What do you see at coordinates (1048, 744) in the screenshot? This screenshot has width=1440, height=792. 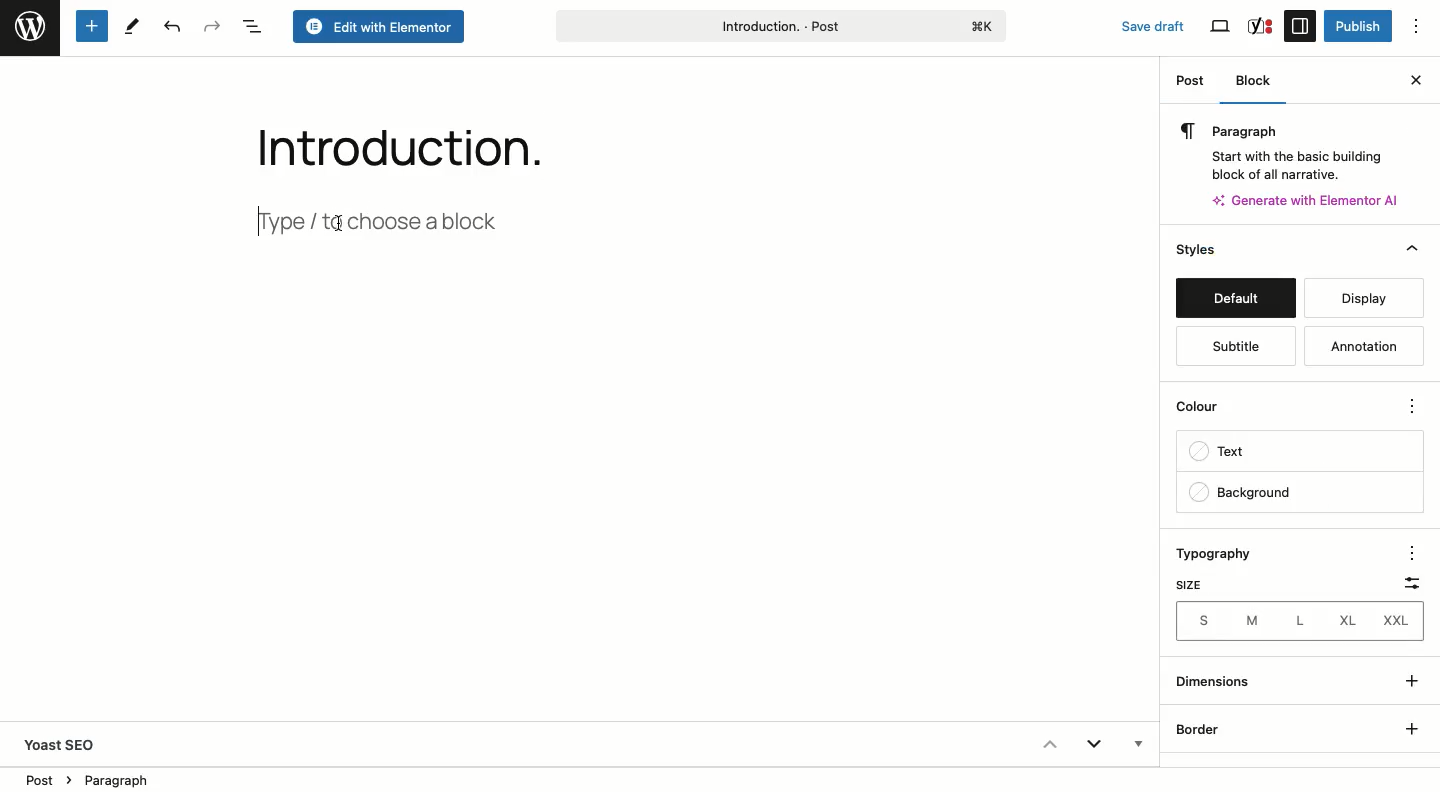 I see `Collapse` at bounding box center [1048, 744].